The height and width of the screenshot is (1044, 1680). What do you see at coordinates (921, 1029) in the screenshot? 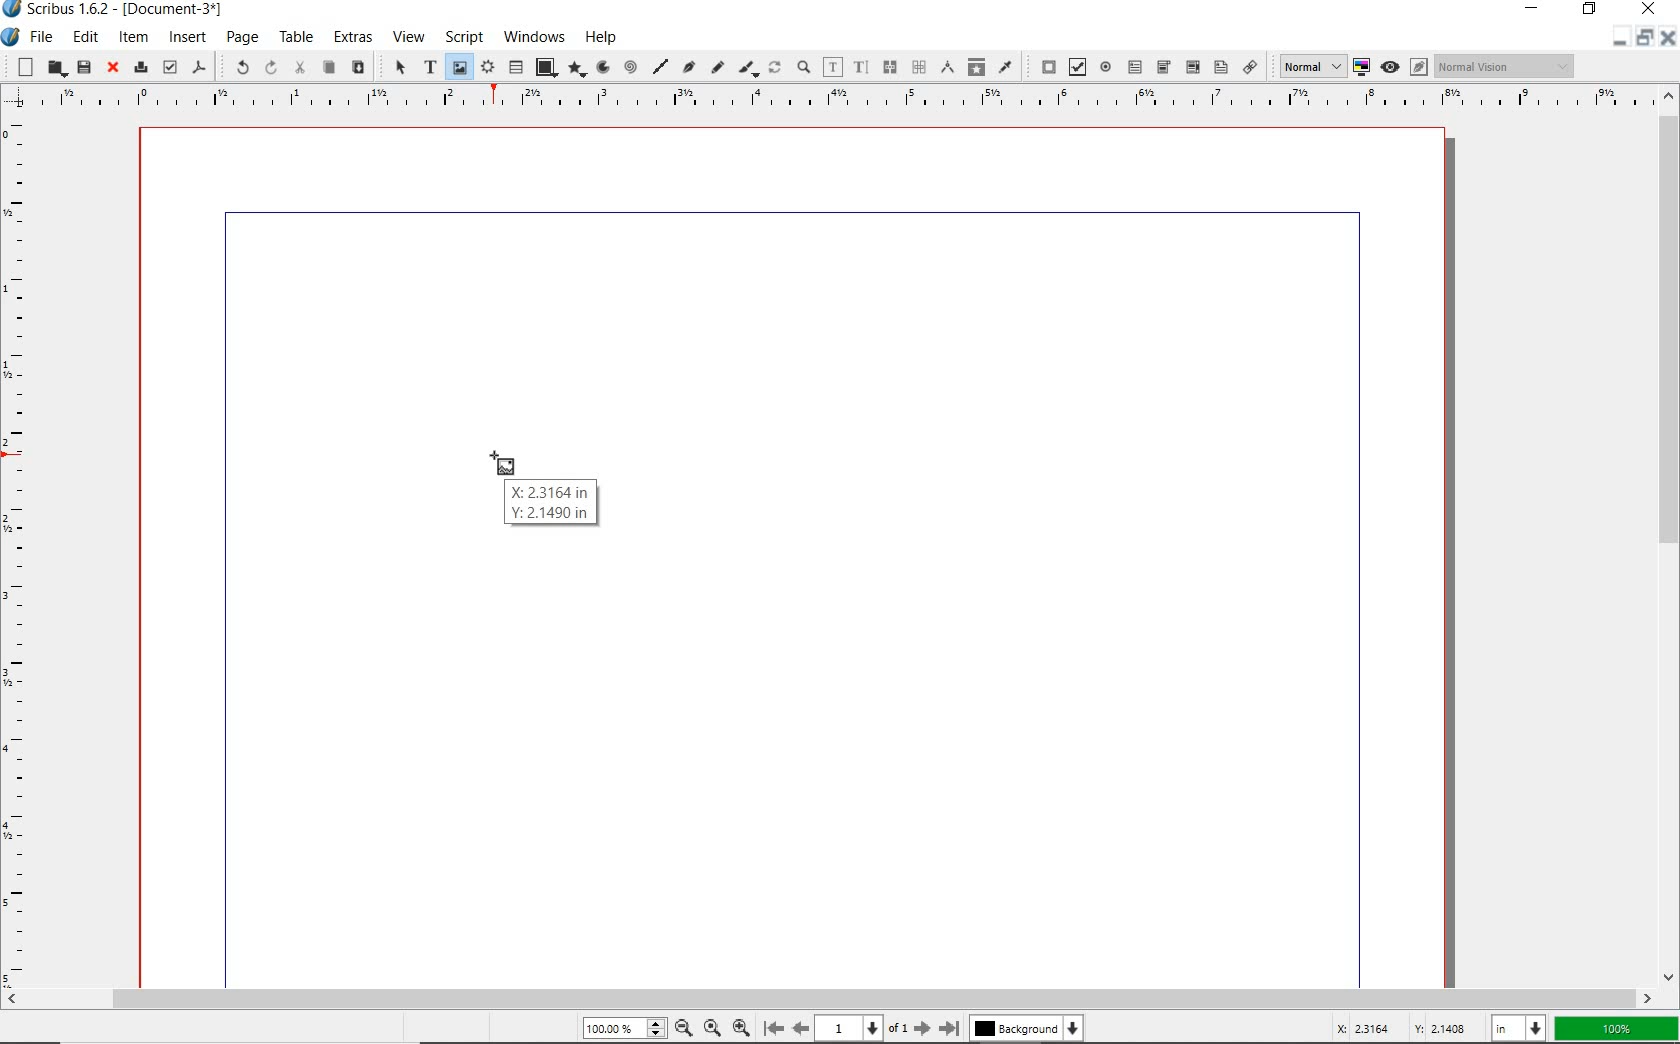
I see `next` at bounding box center [921, 1029].